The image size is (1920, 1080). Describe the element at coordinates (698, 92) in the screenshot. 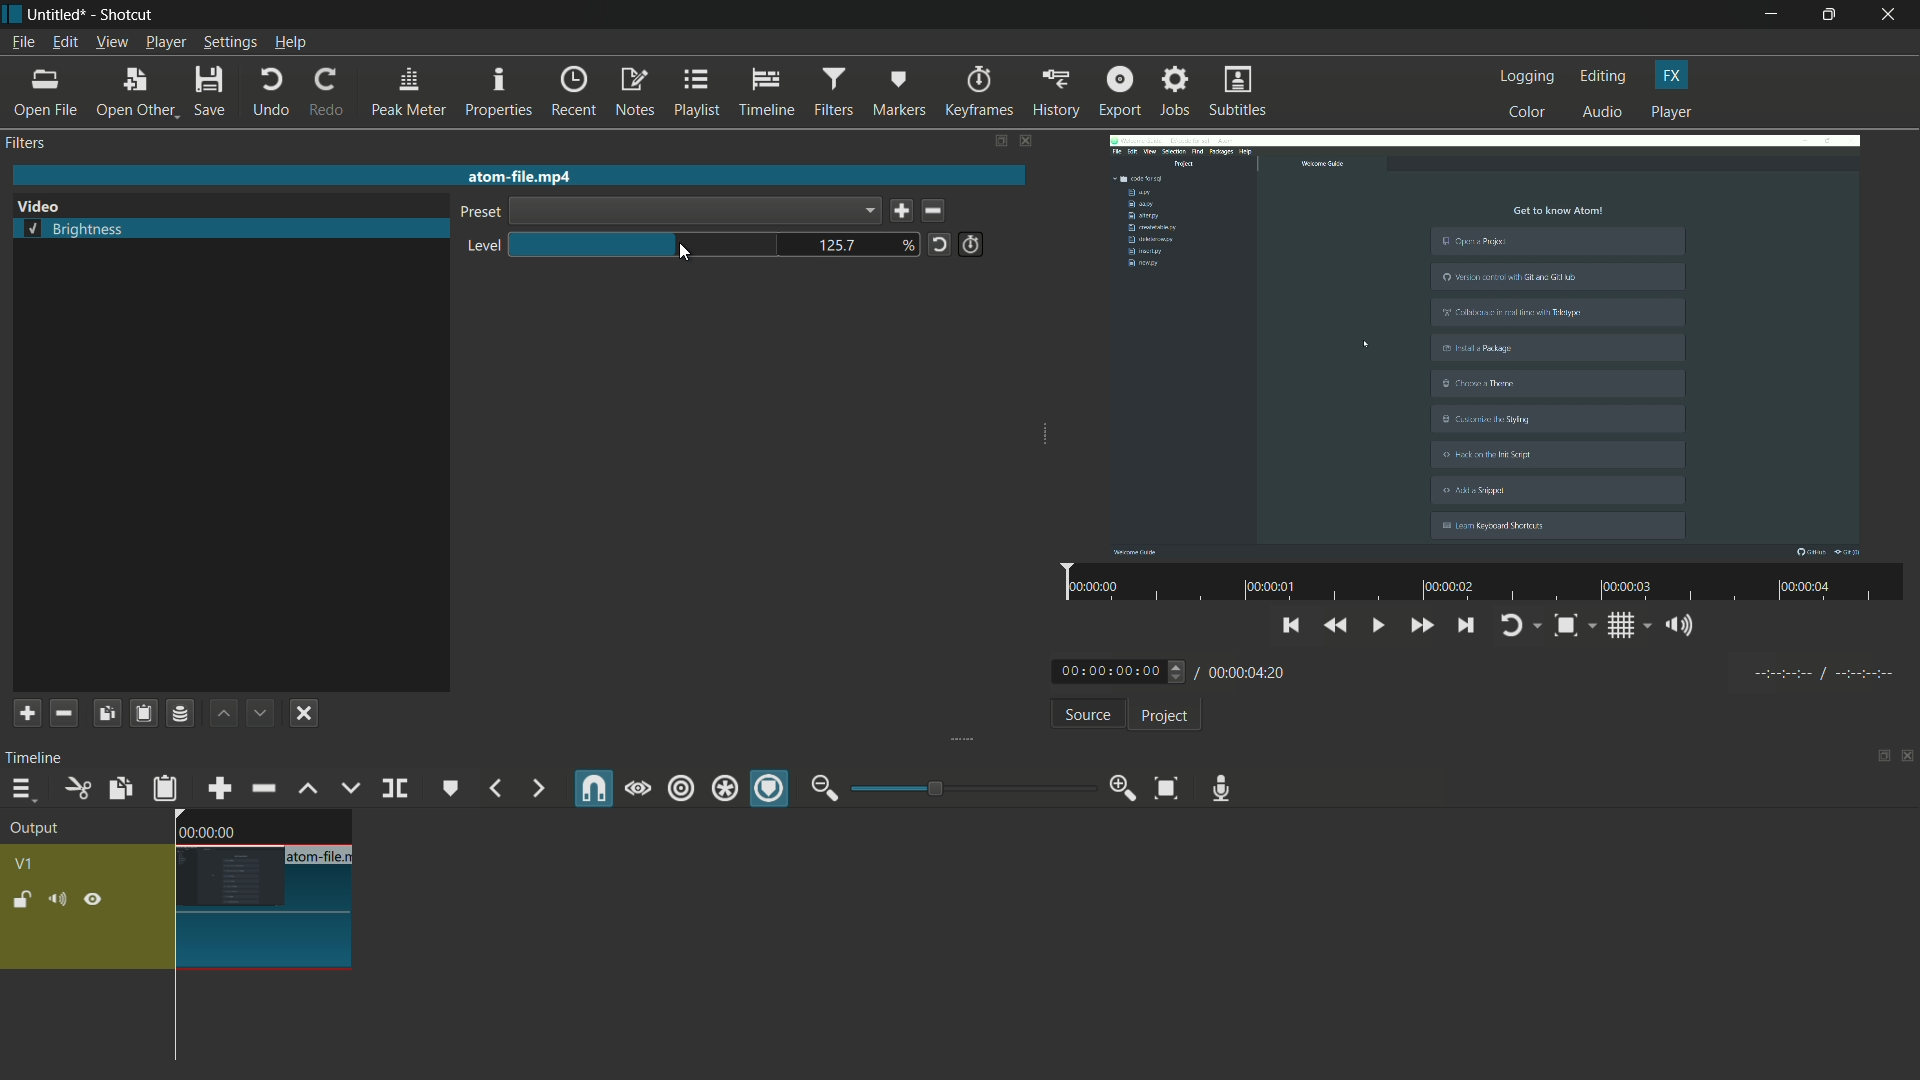

I see `playlist` at that location.